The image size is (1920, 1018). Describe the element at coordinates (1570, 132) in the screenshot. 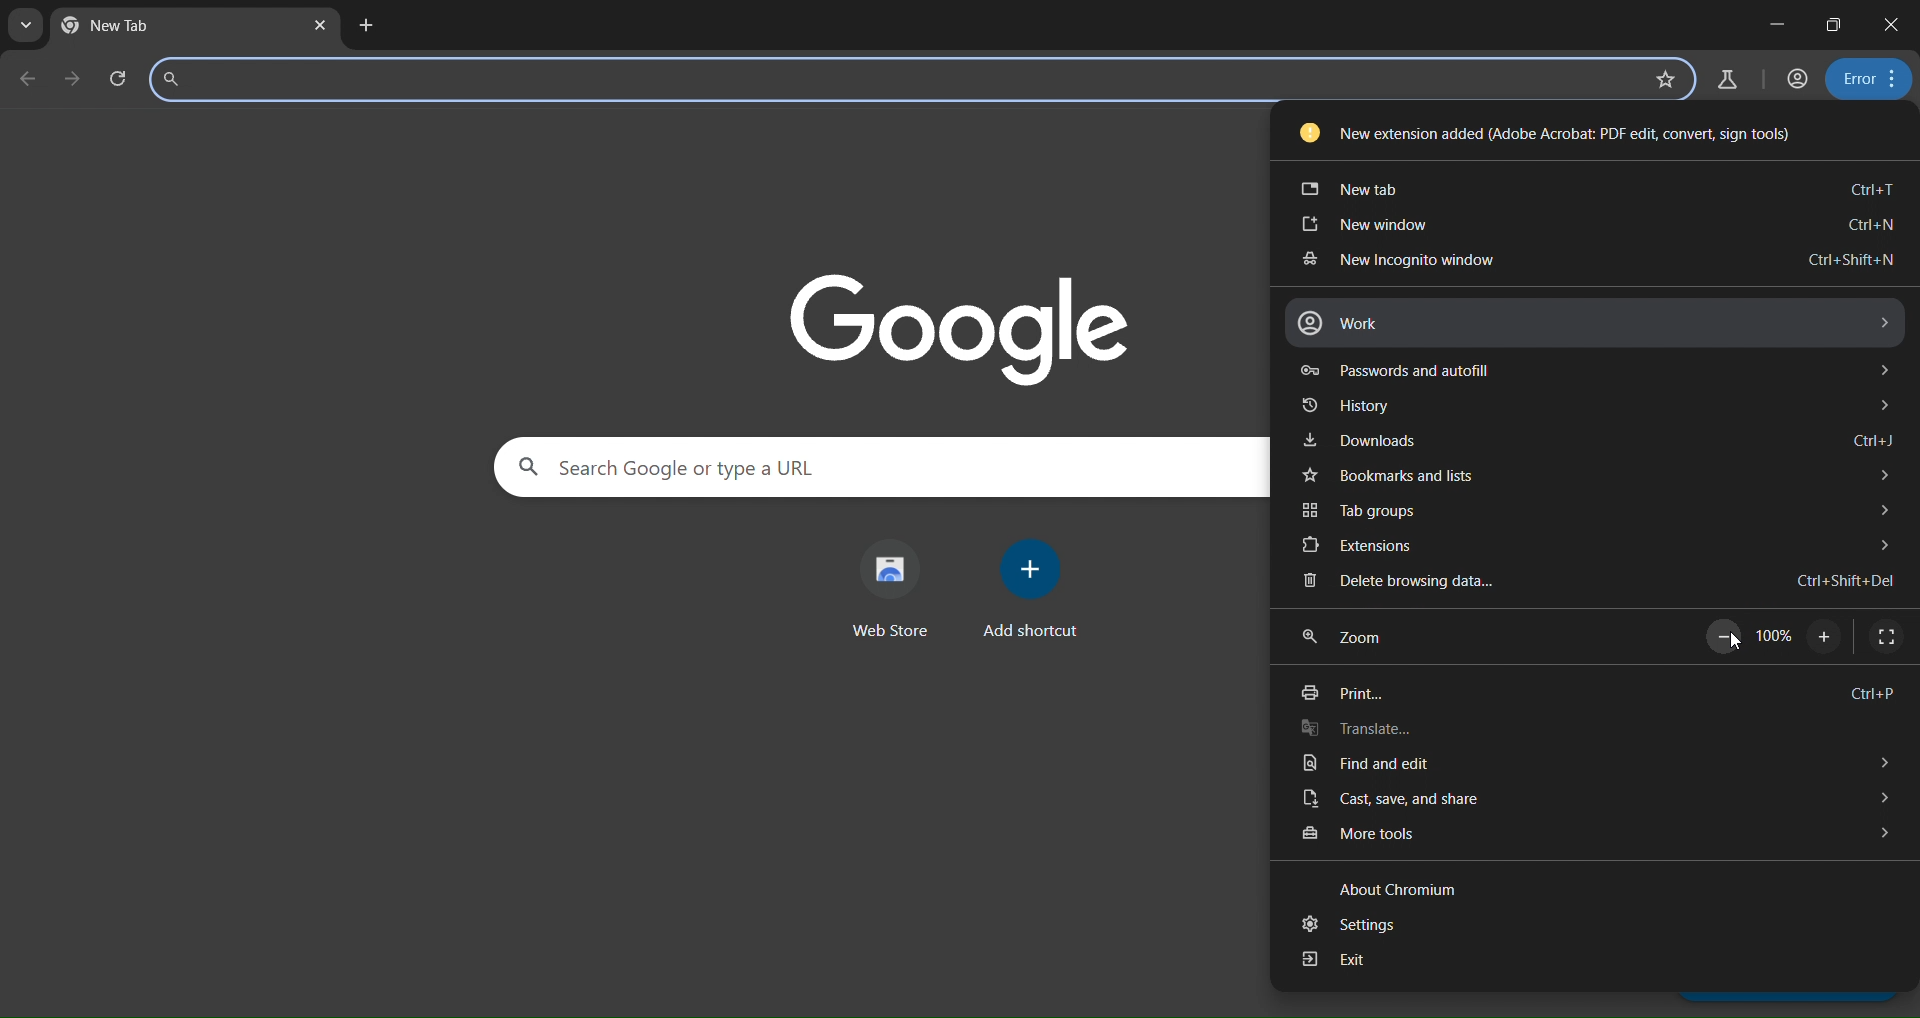

I see `new extension added` at that location.